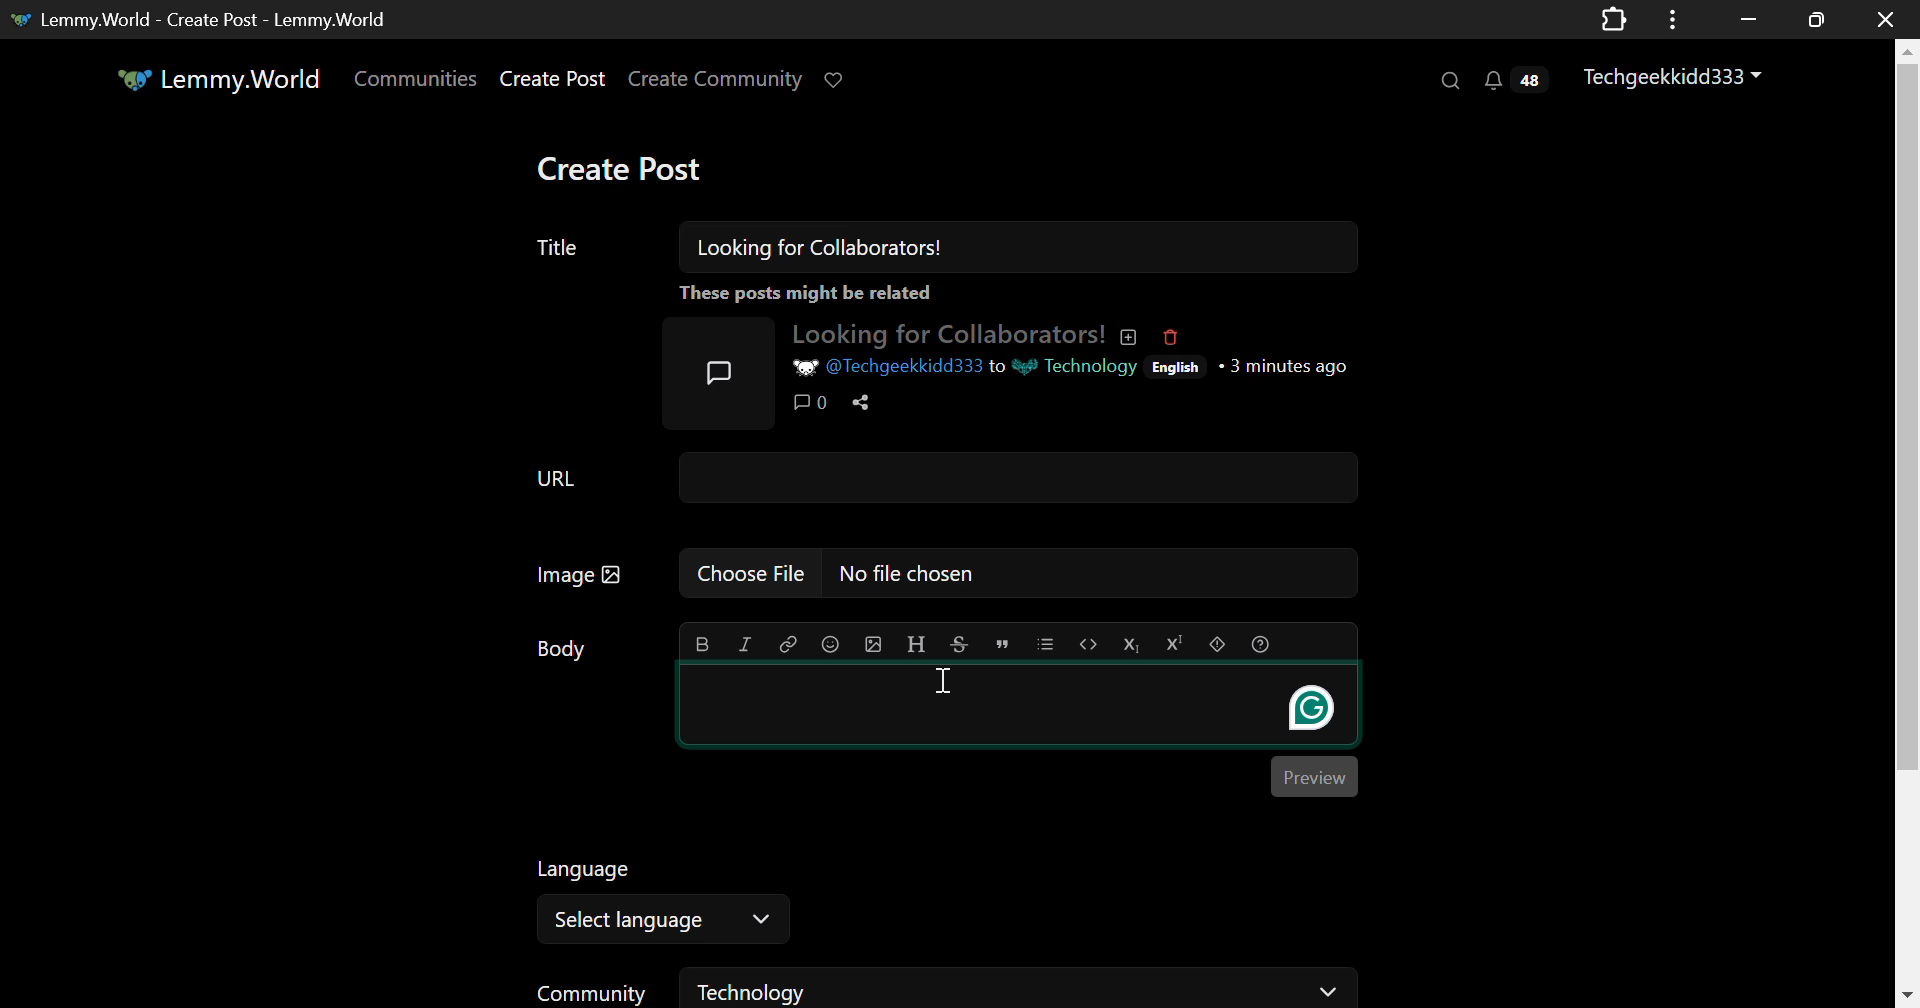  What do you see at coordinates (664, 920) in the screenshot?
I see `Select Language` at bounding box center [664, 920].